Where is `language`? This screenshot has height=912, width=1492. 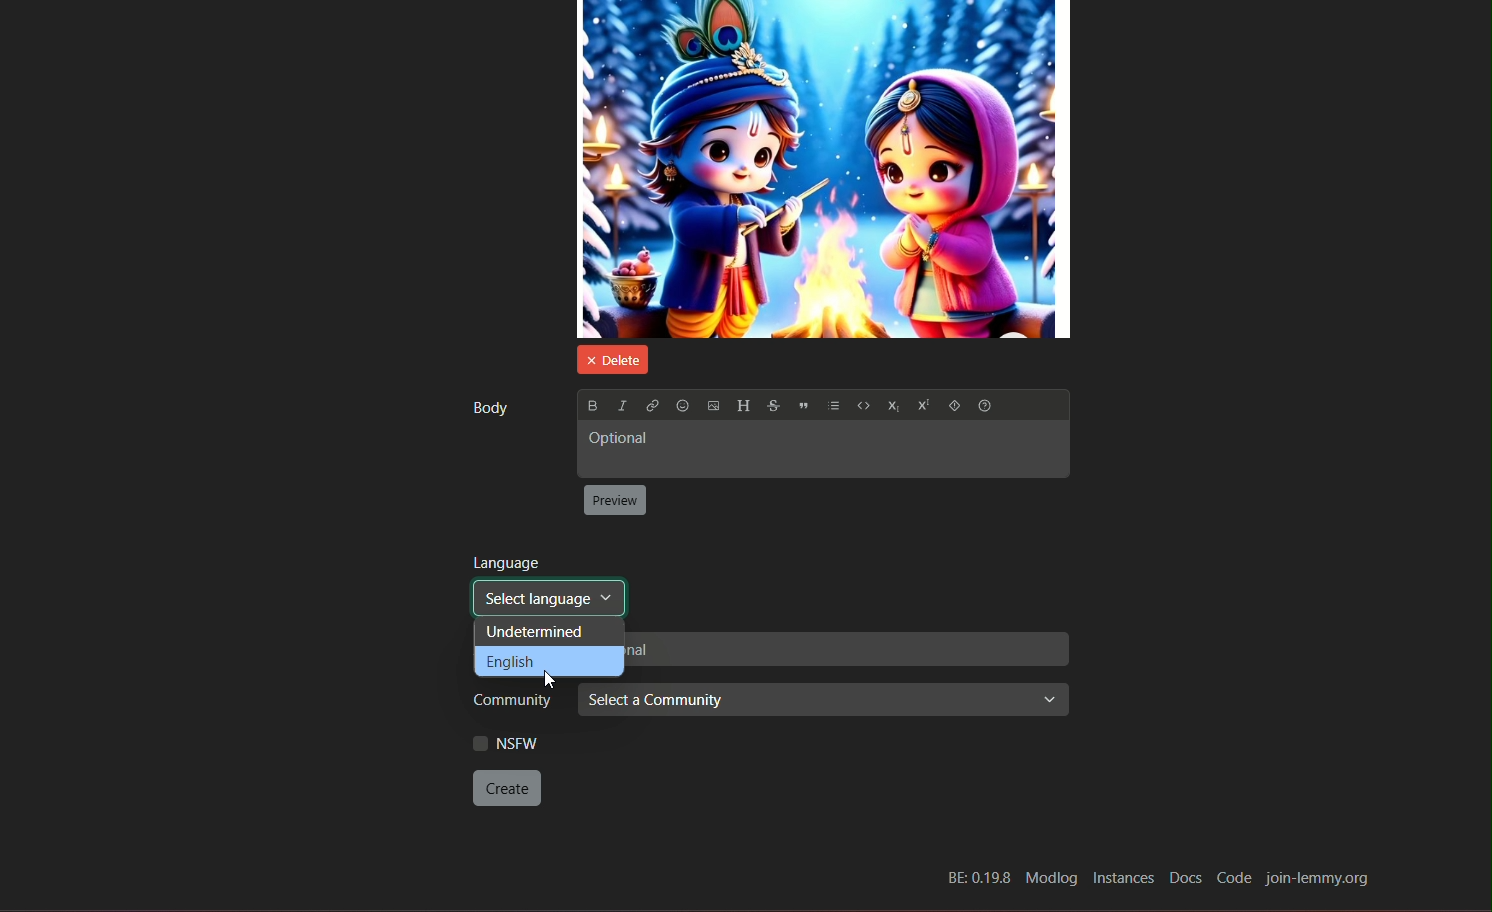
language is located at coordinates (507, 562).